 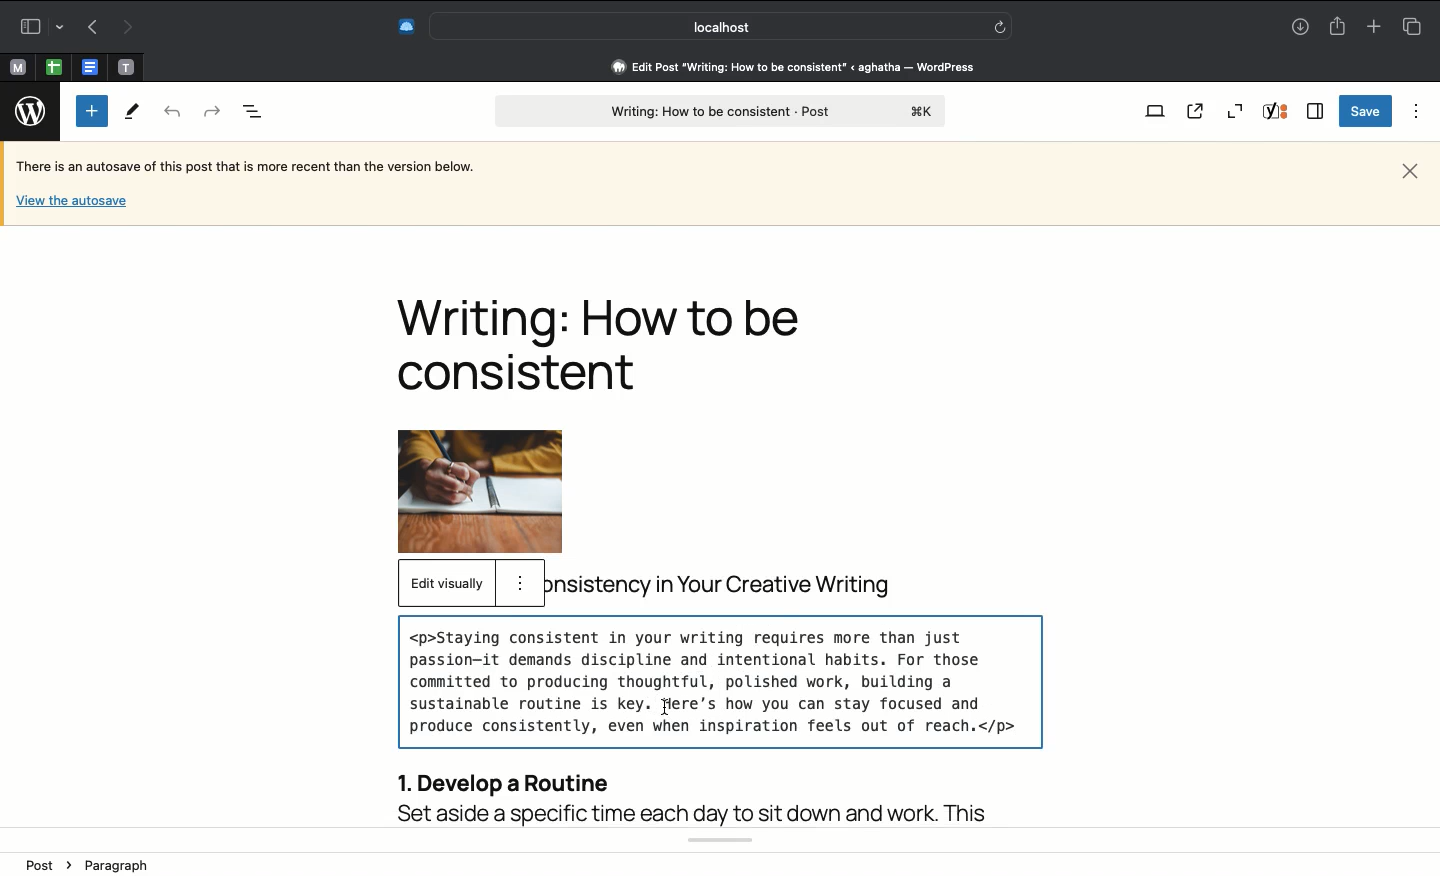 I want to click on Redo, so click(x=211, y=109).